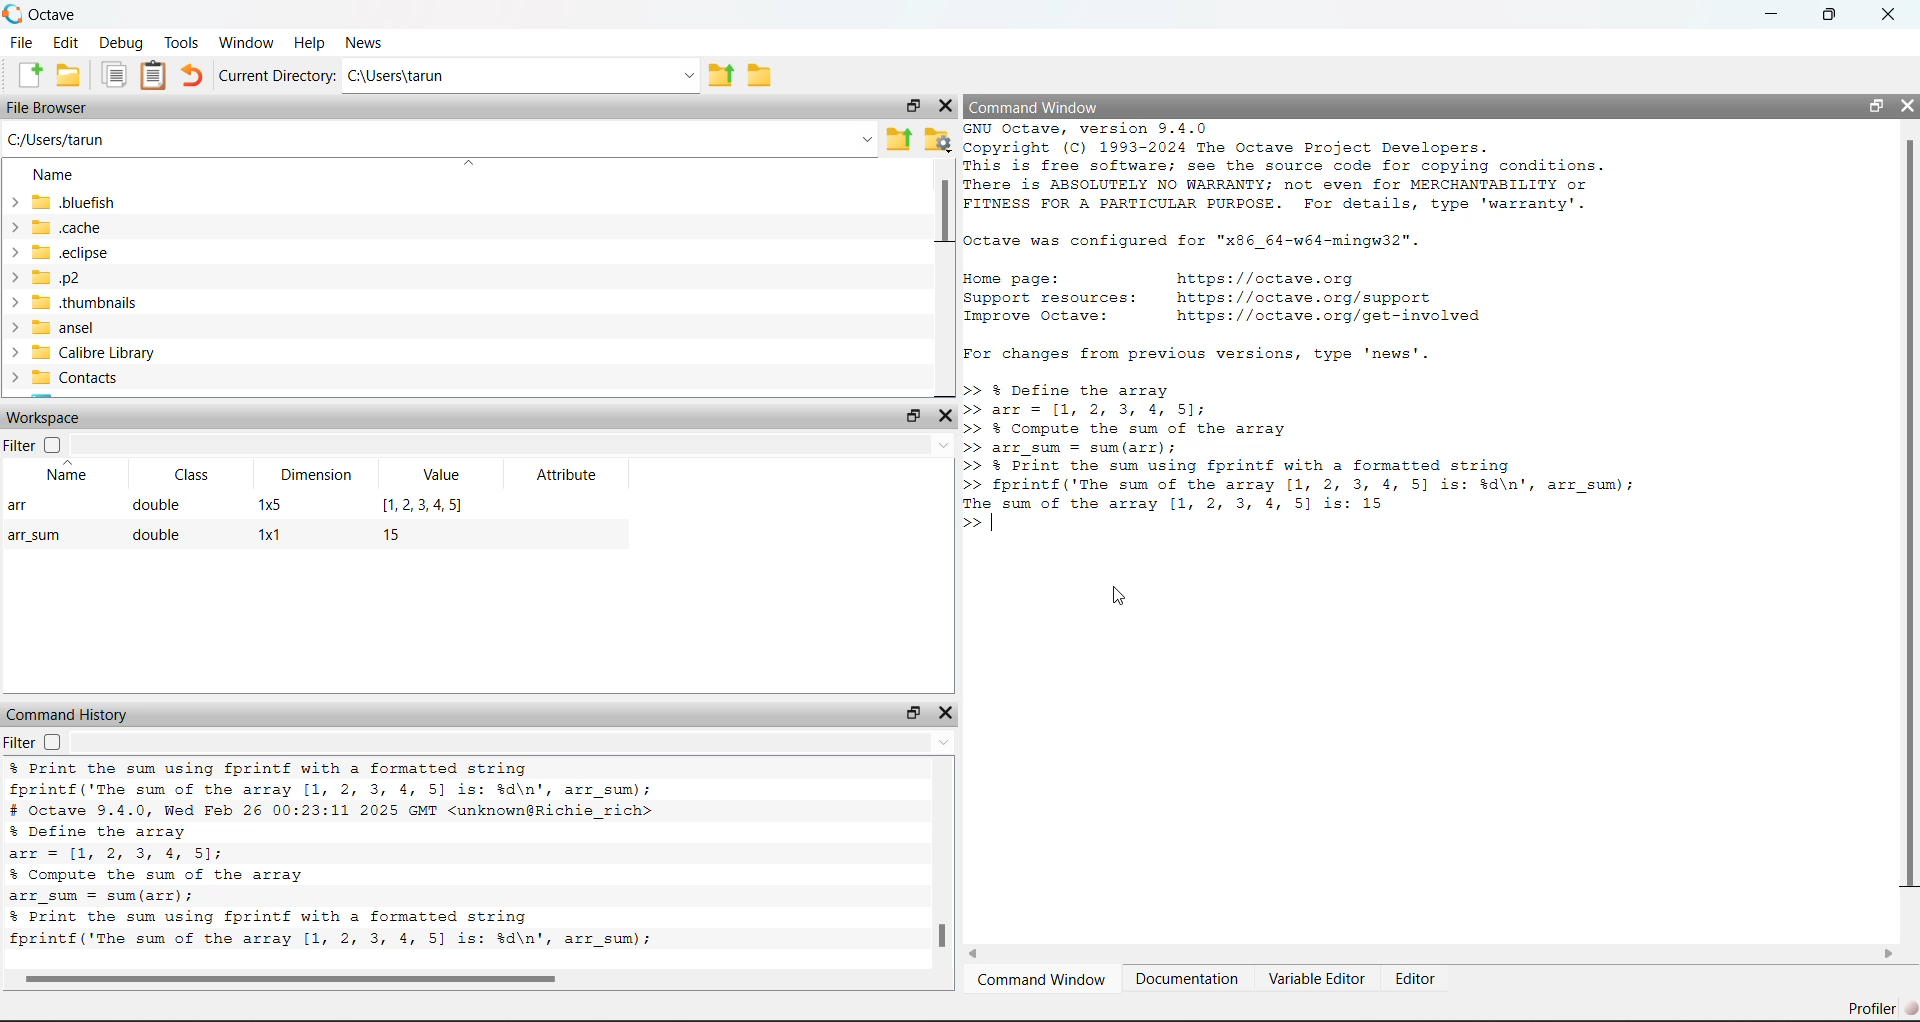 This screenshot has height=1022, width=1920. Describe the element at coordinates (1887, 955) in the screenshot. I see `Scroll bar right` at that location.